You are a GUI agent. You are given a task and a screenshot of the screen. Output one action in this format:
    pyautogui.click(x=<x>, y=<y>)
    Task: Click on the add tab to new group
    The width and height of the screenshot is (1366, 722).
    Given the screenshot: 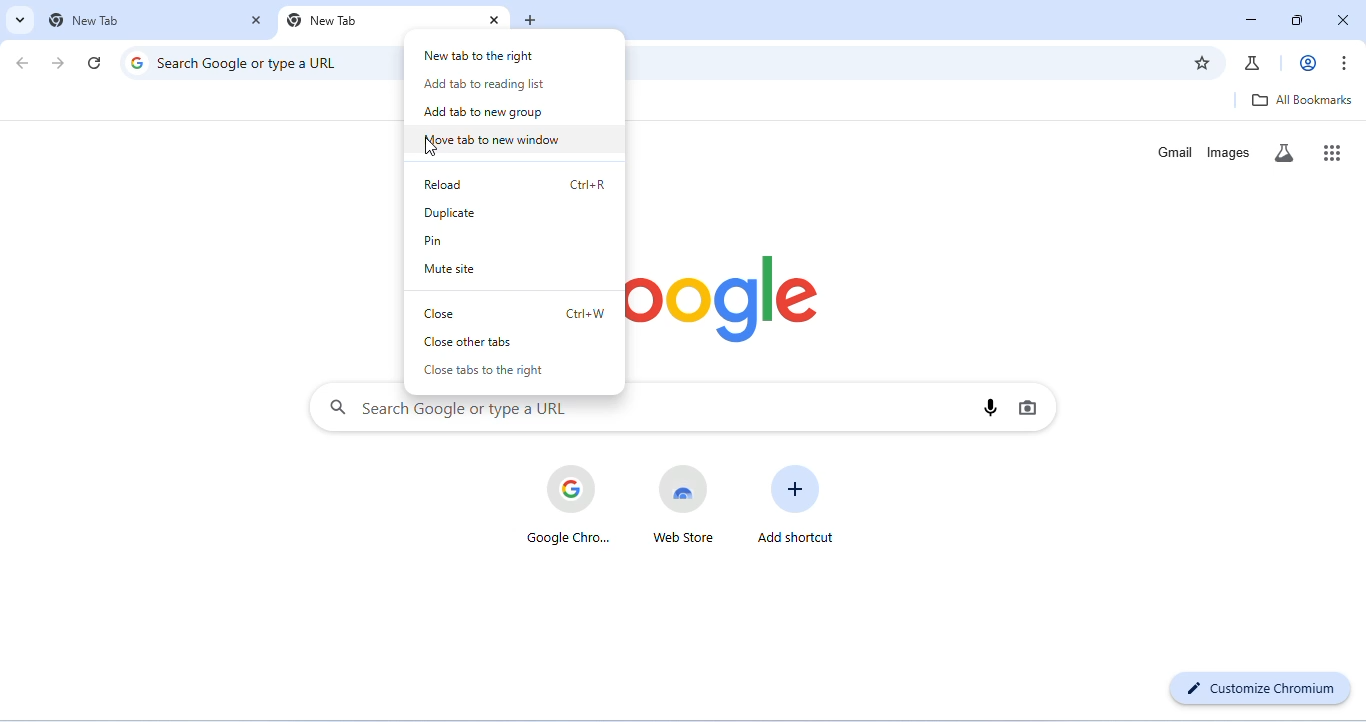 What is the action you would take?
    pyautogui.click(x=483, y=111)
    